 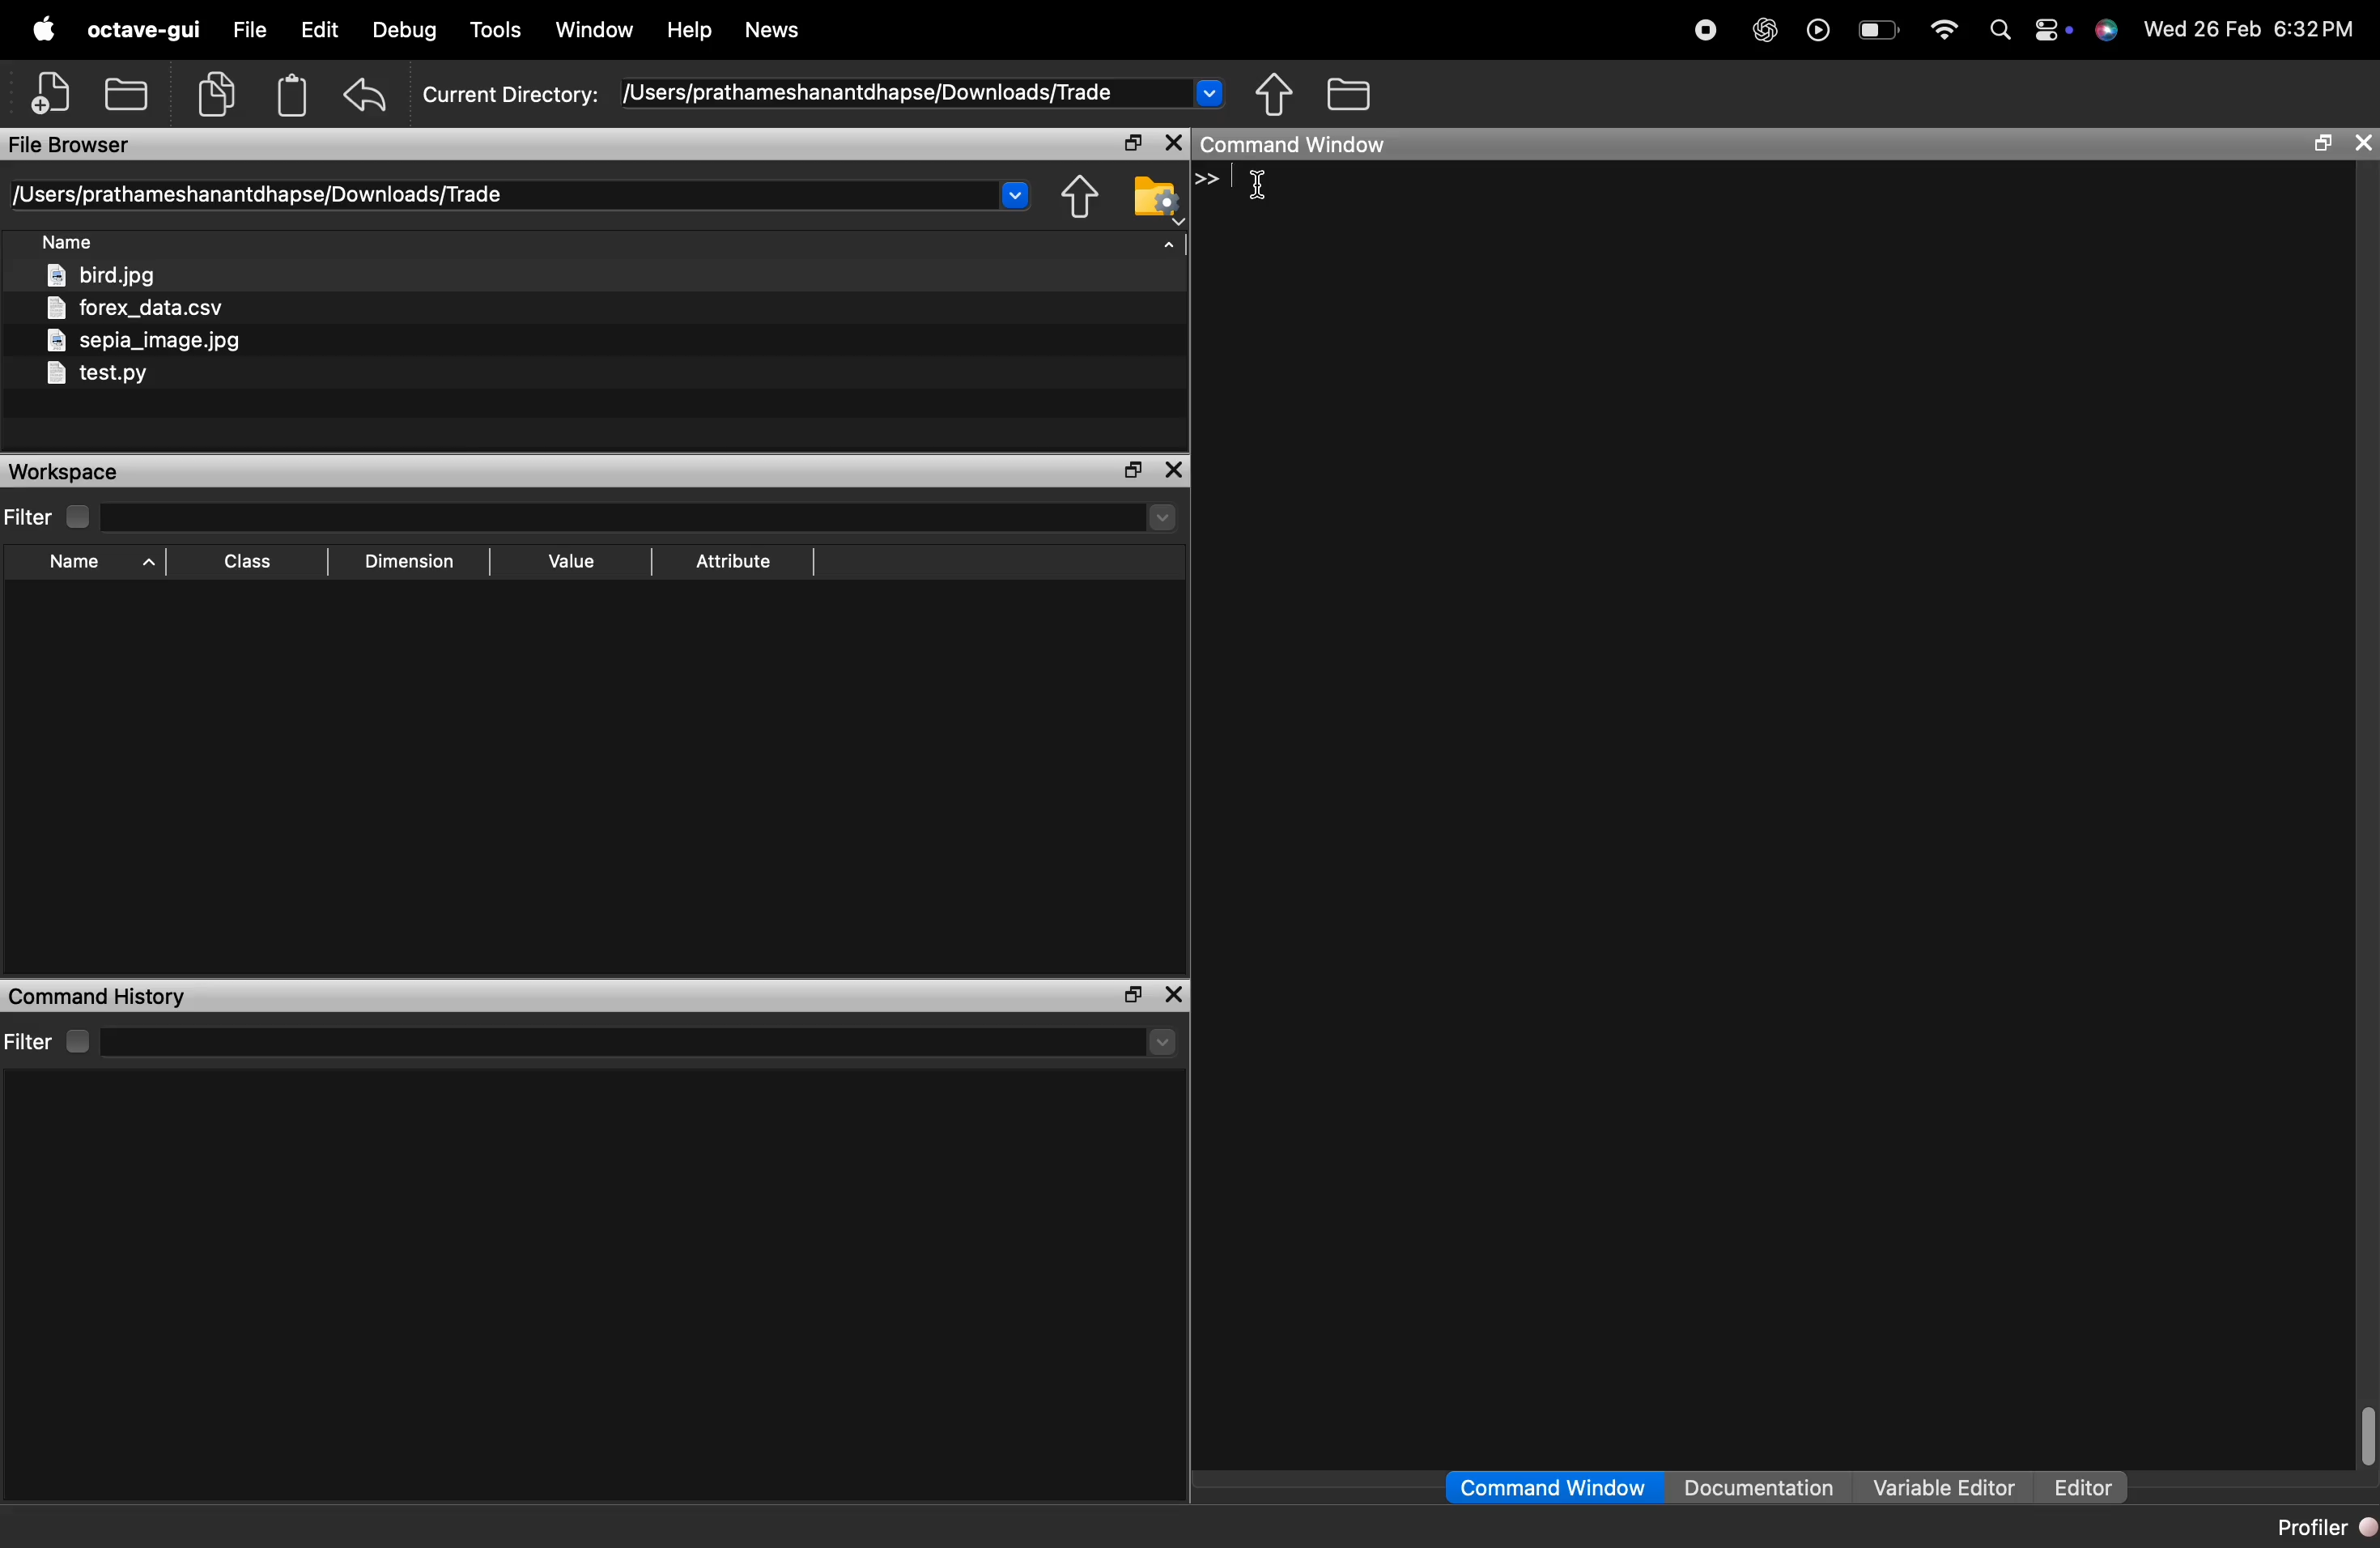 What do you see at coordinates (99, 995) in the screenshot?
I see `command history` at bounding box center [99, 995].